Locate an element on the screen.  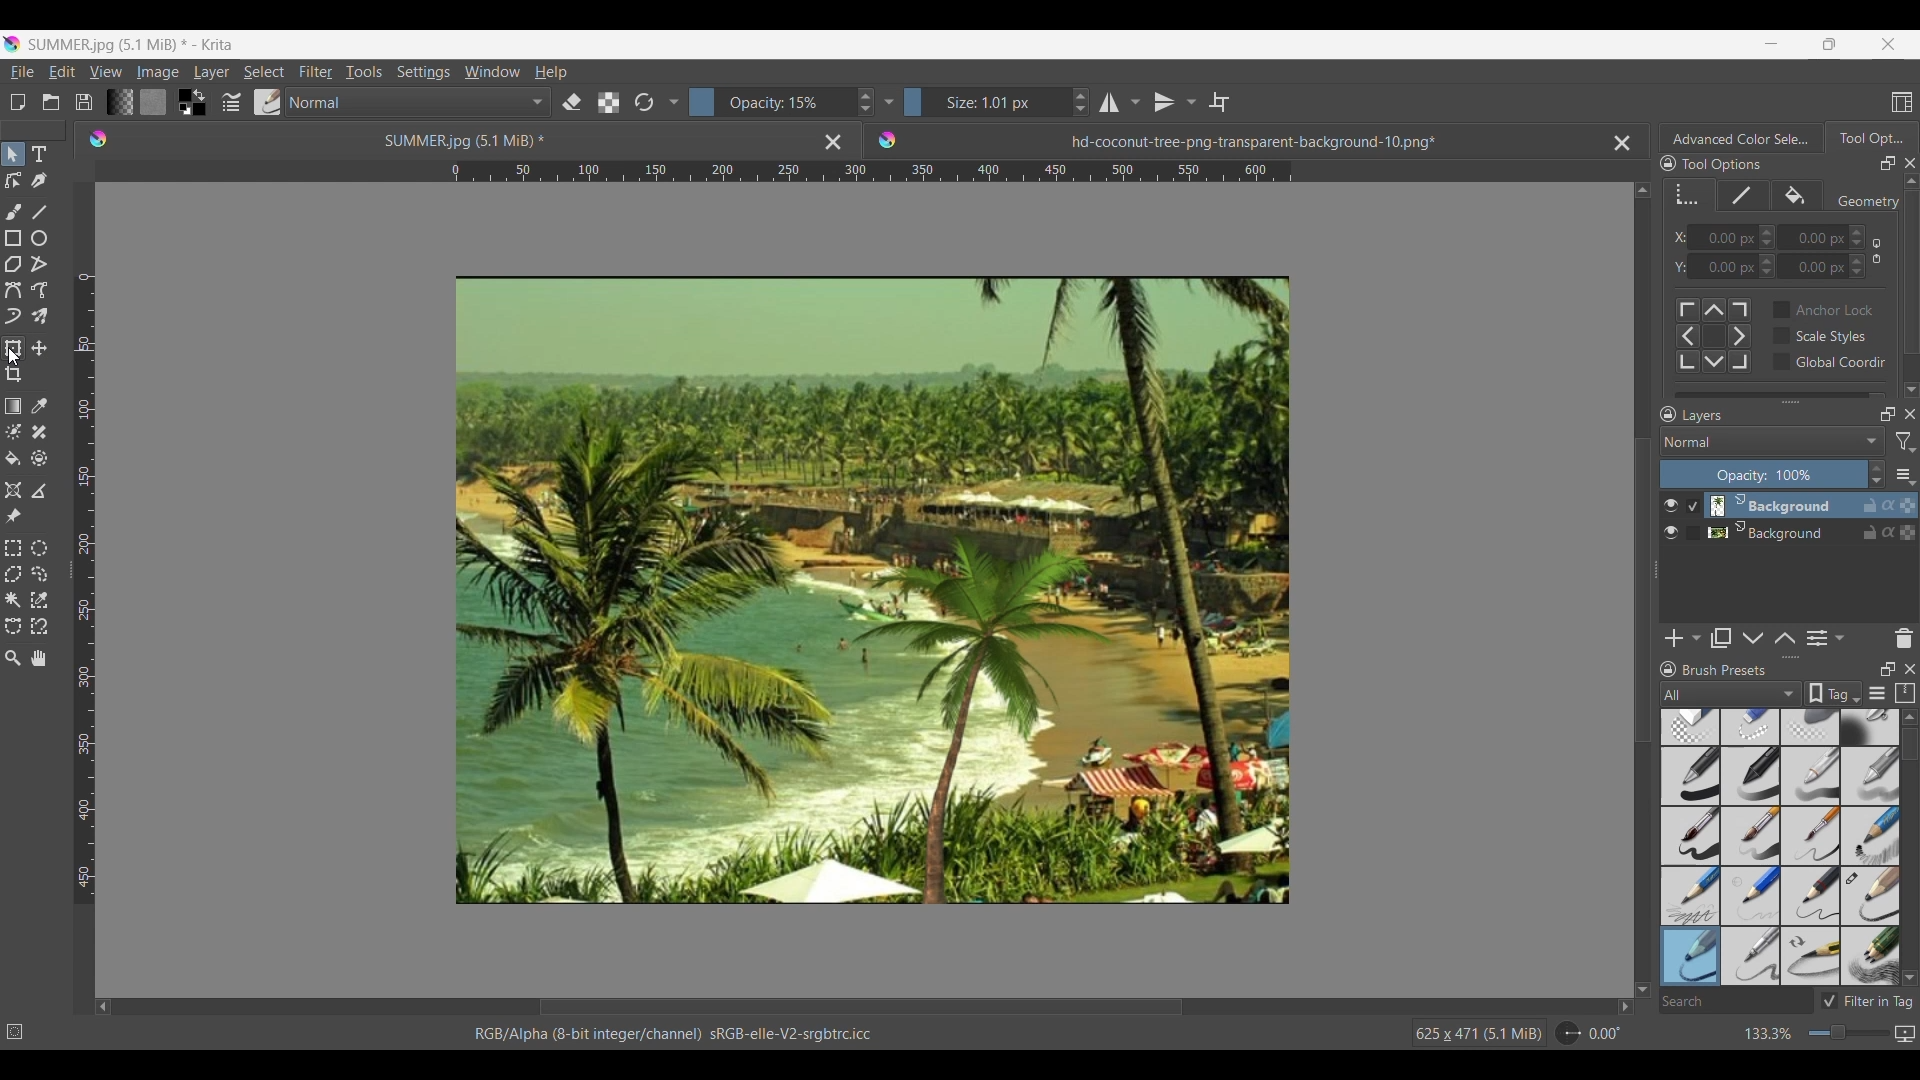
Bezier curve selection tool is located at coordinates (13, 625).